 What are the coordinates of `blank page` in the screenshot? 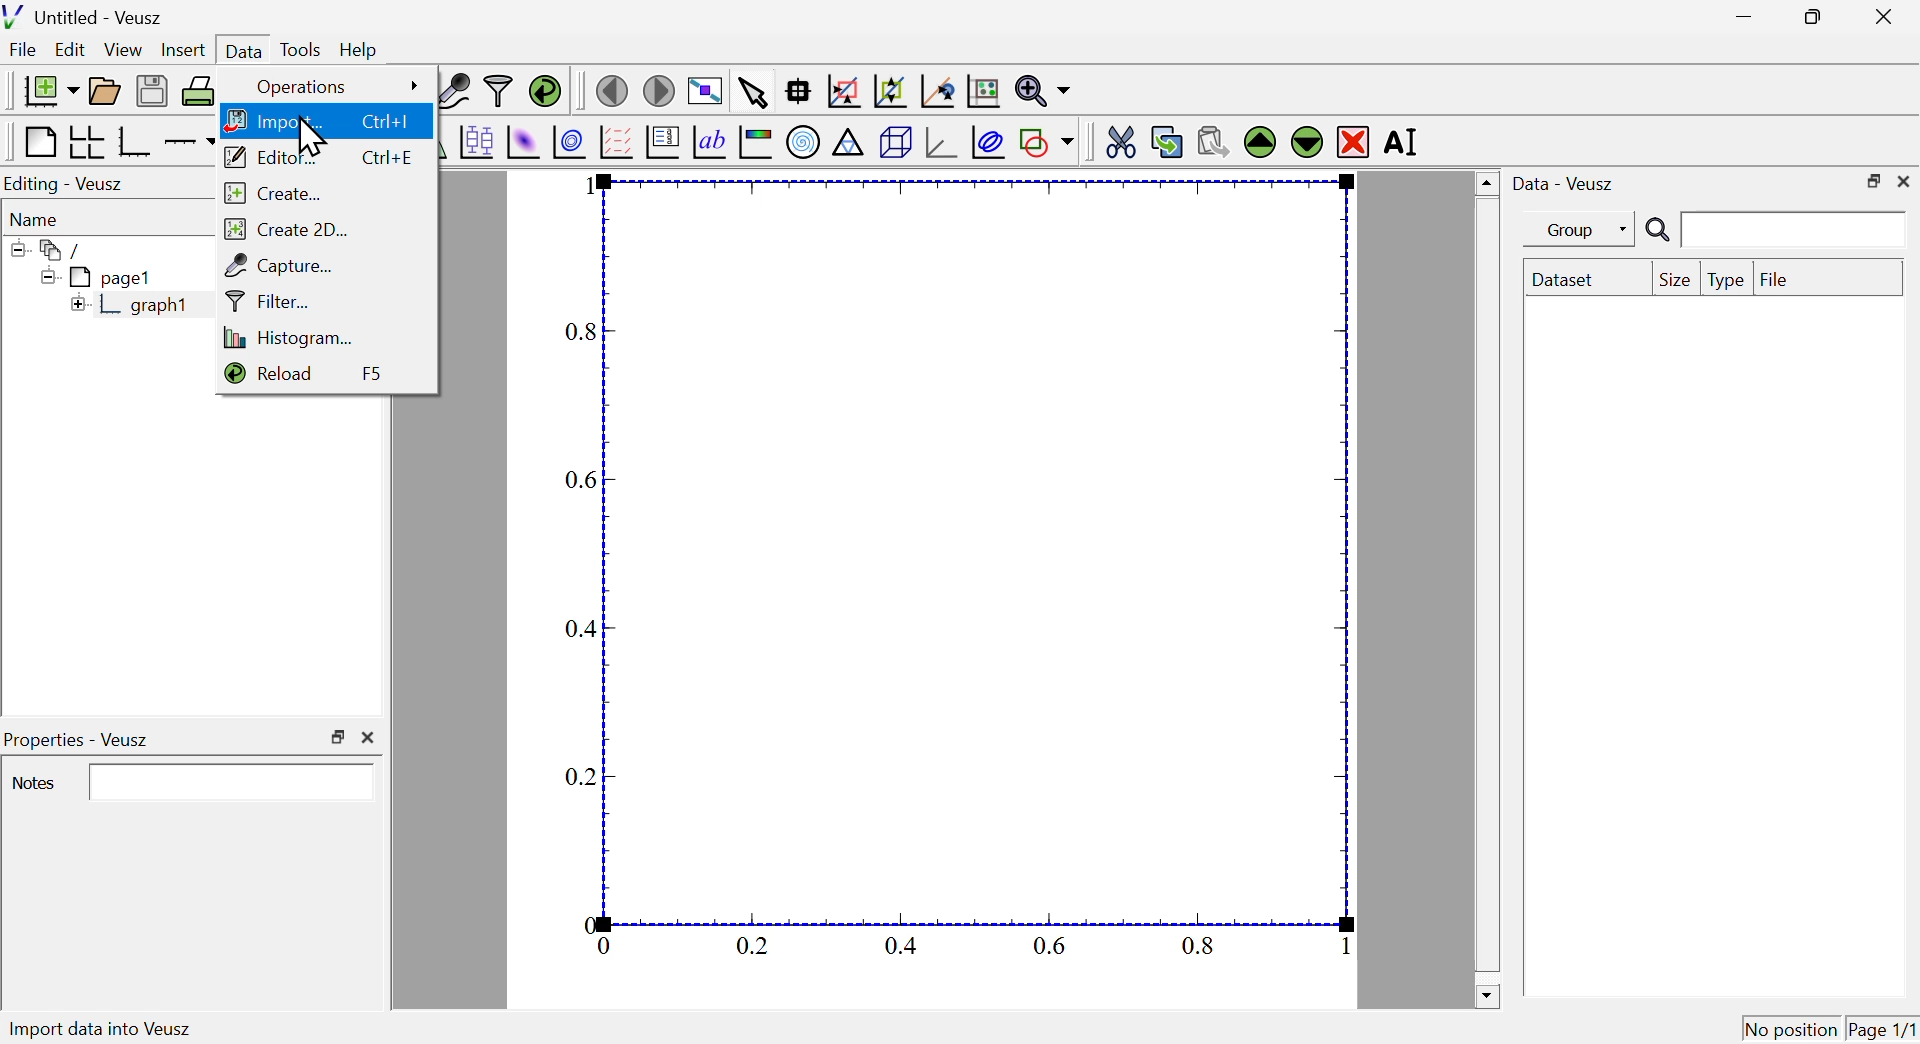 It's located at (38, 142).